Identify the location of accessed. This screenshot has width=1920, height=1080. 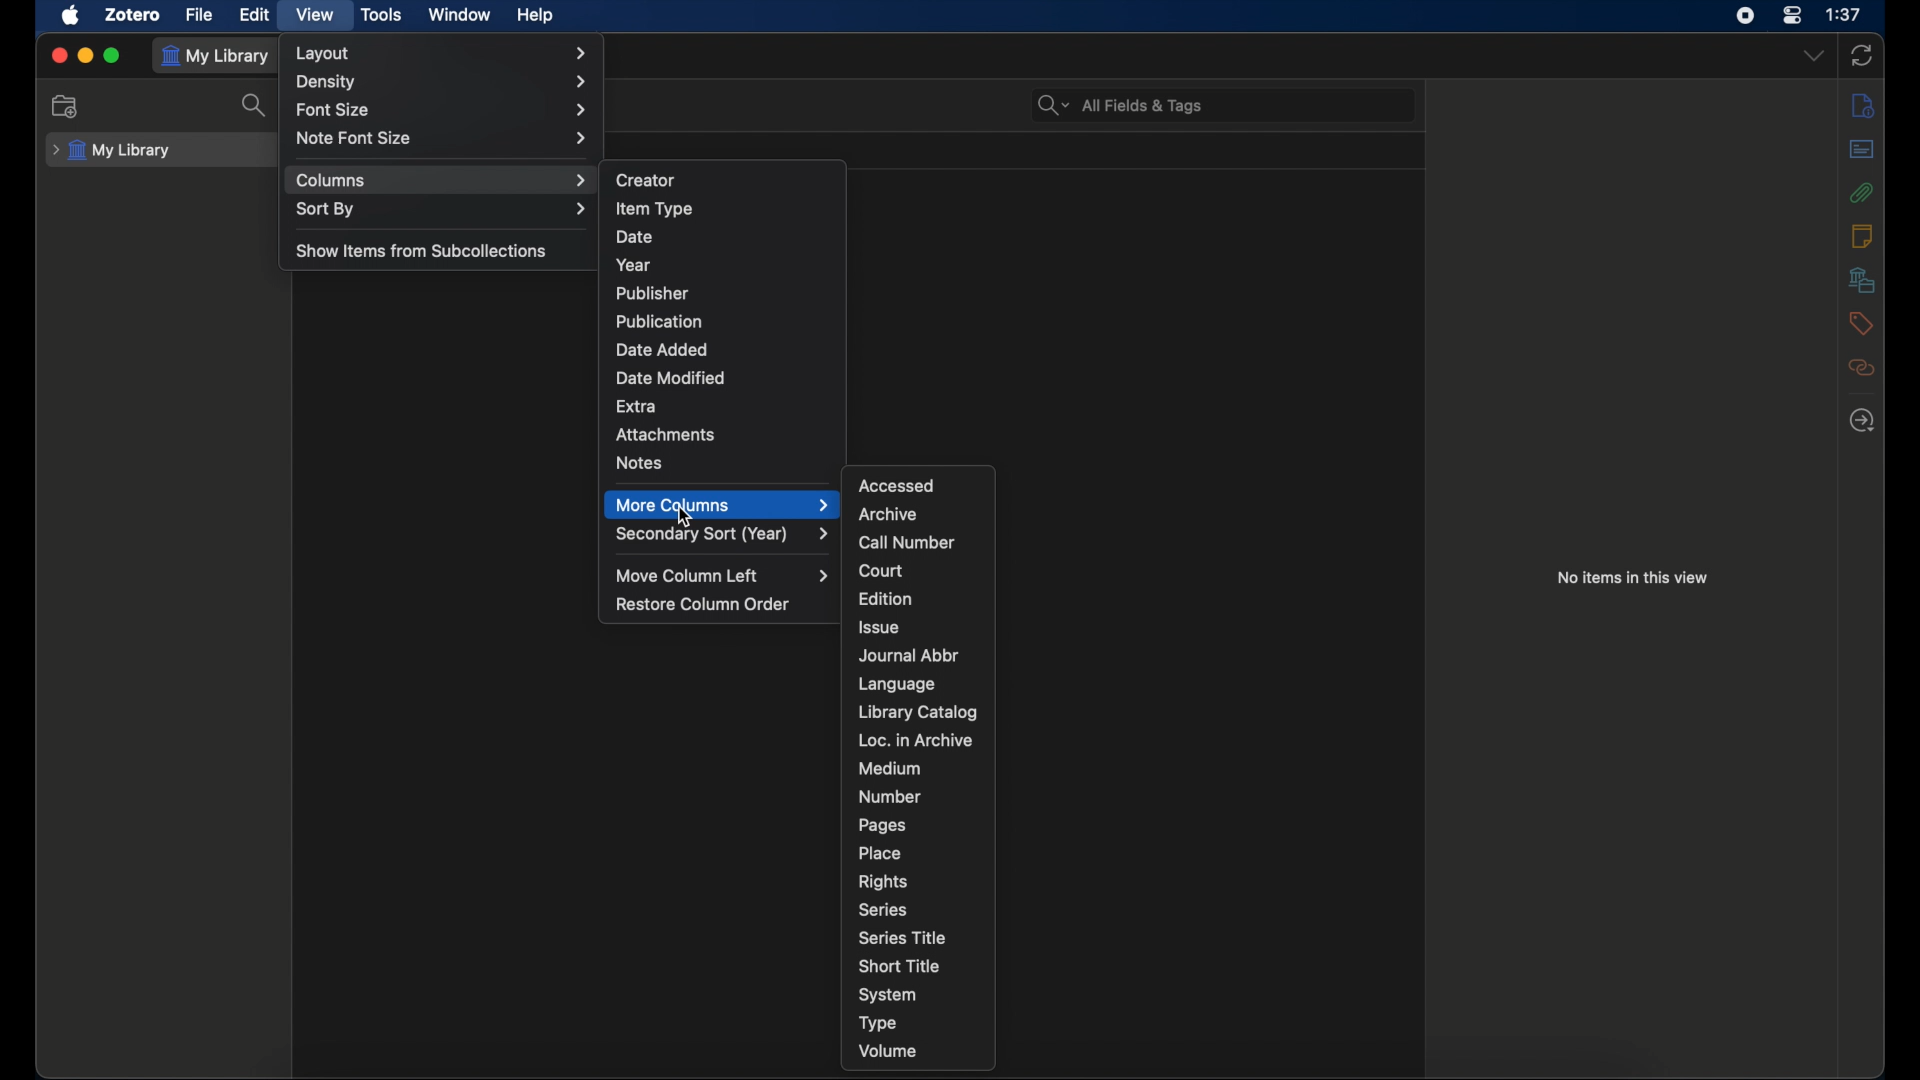
(896, 485).